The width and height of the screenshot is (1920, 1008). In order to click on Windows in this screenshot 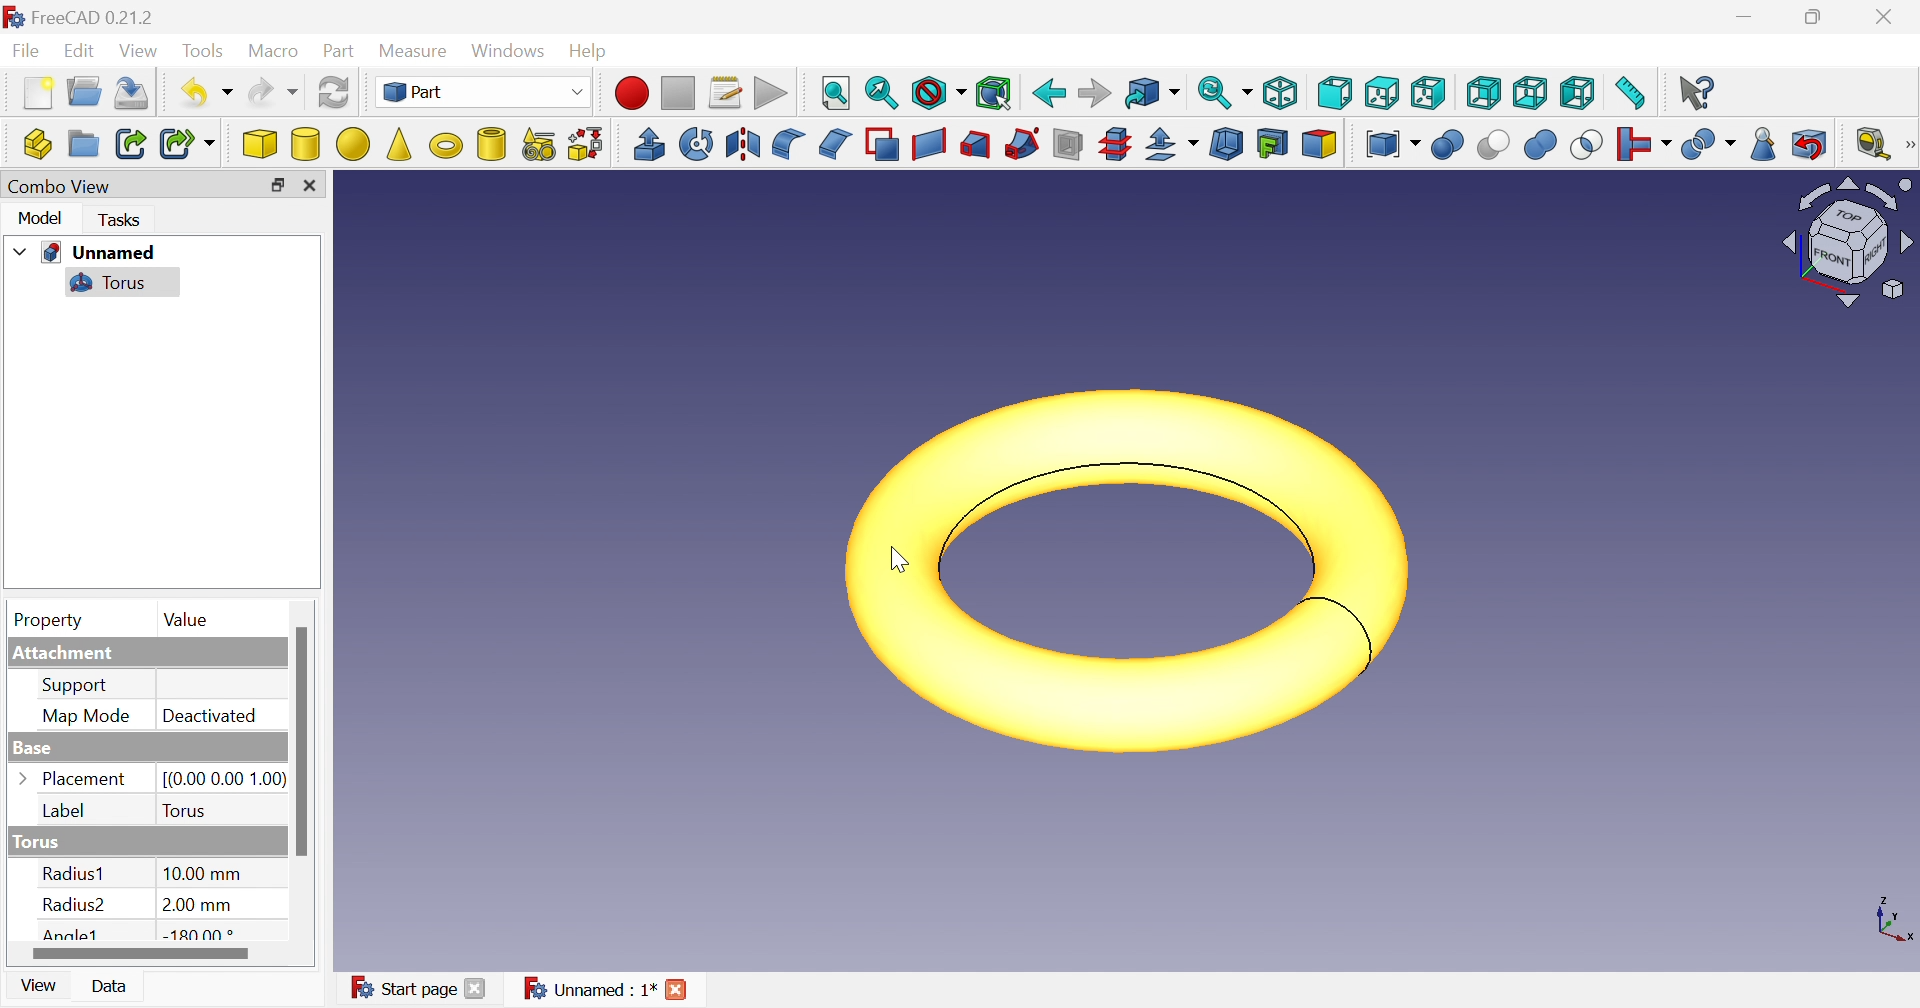, I will do `click(508, 53)`.